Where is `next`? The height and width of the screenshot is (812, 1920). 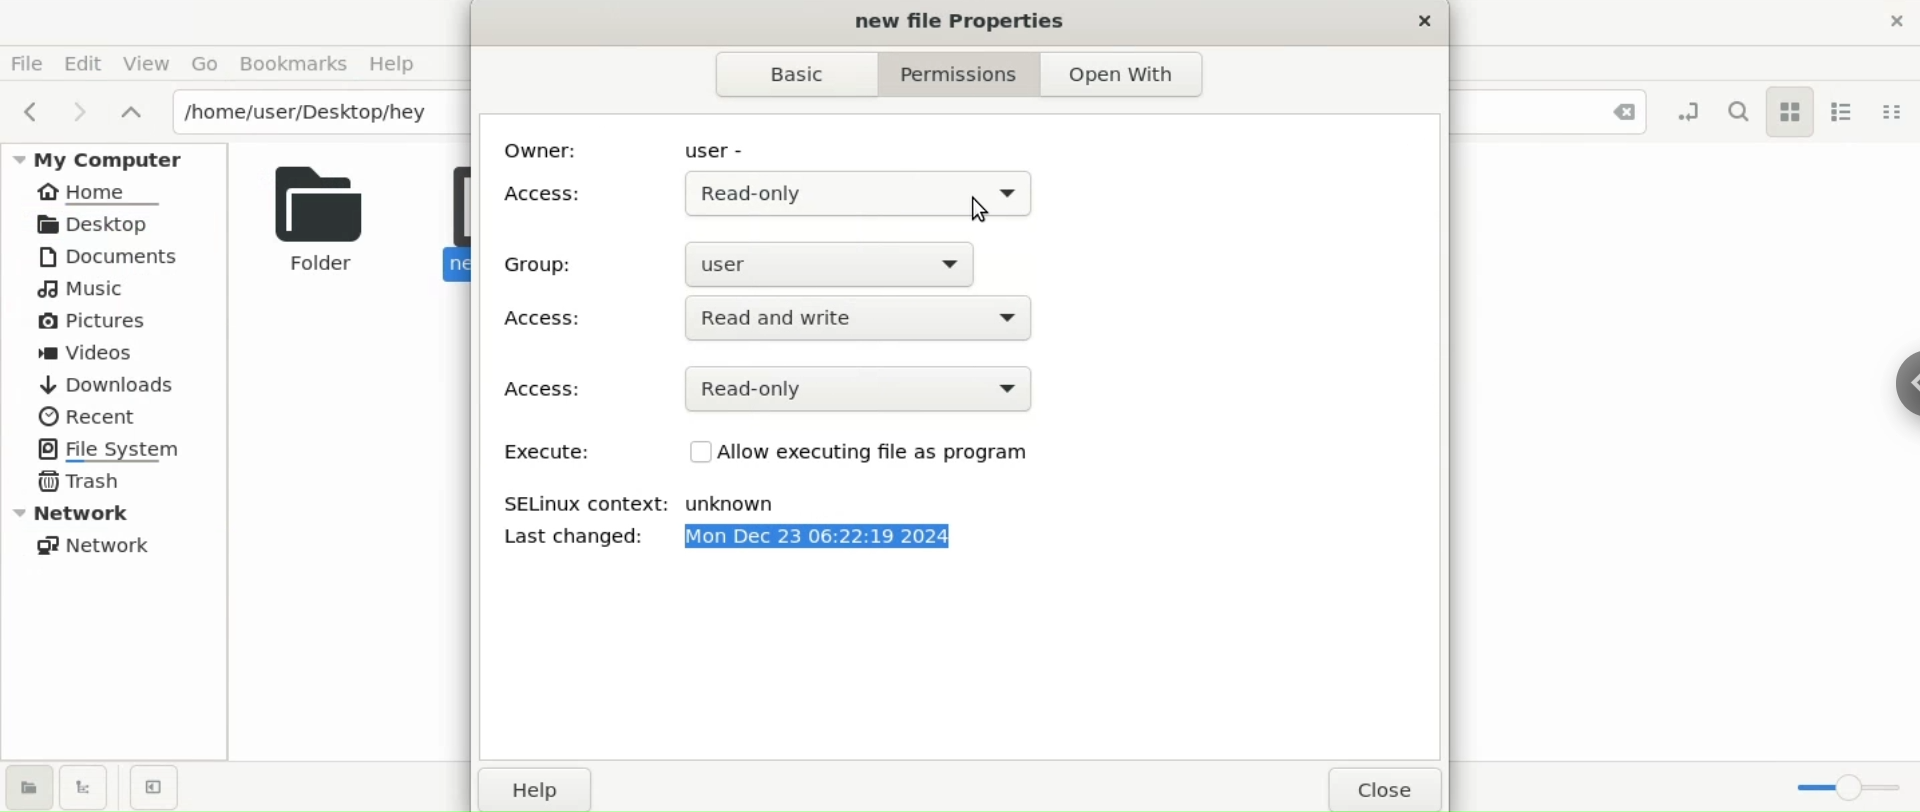
next is located at coordinates (76, 110).